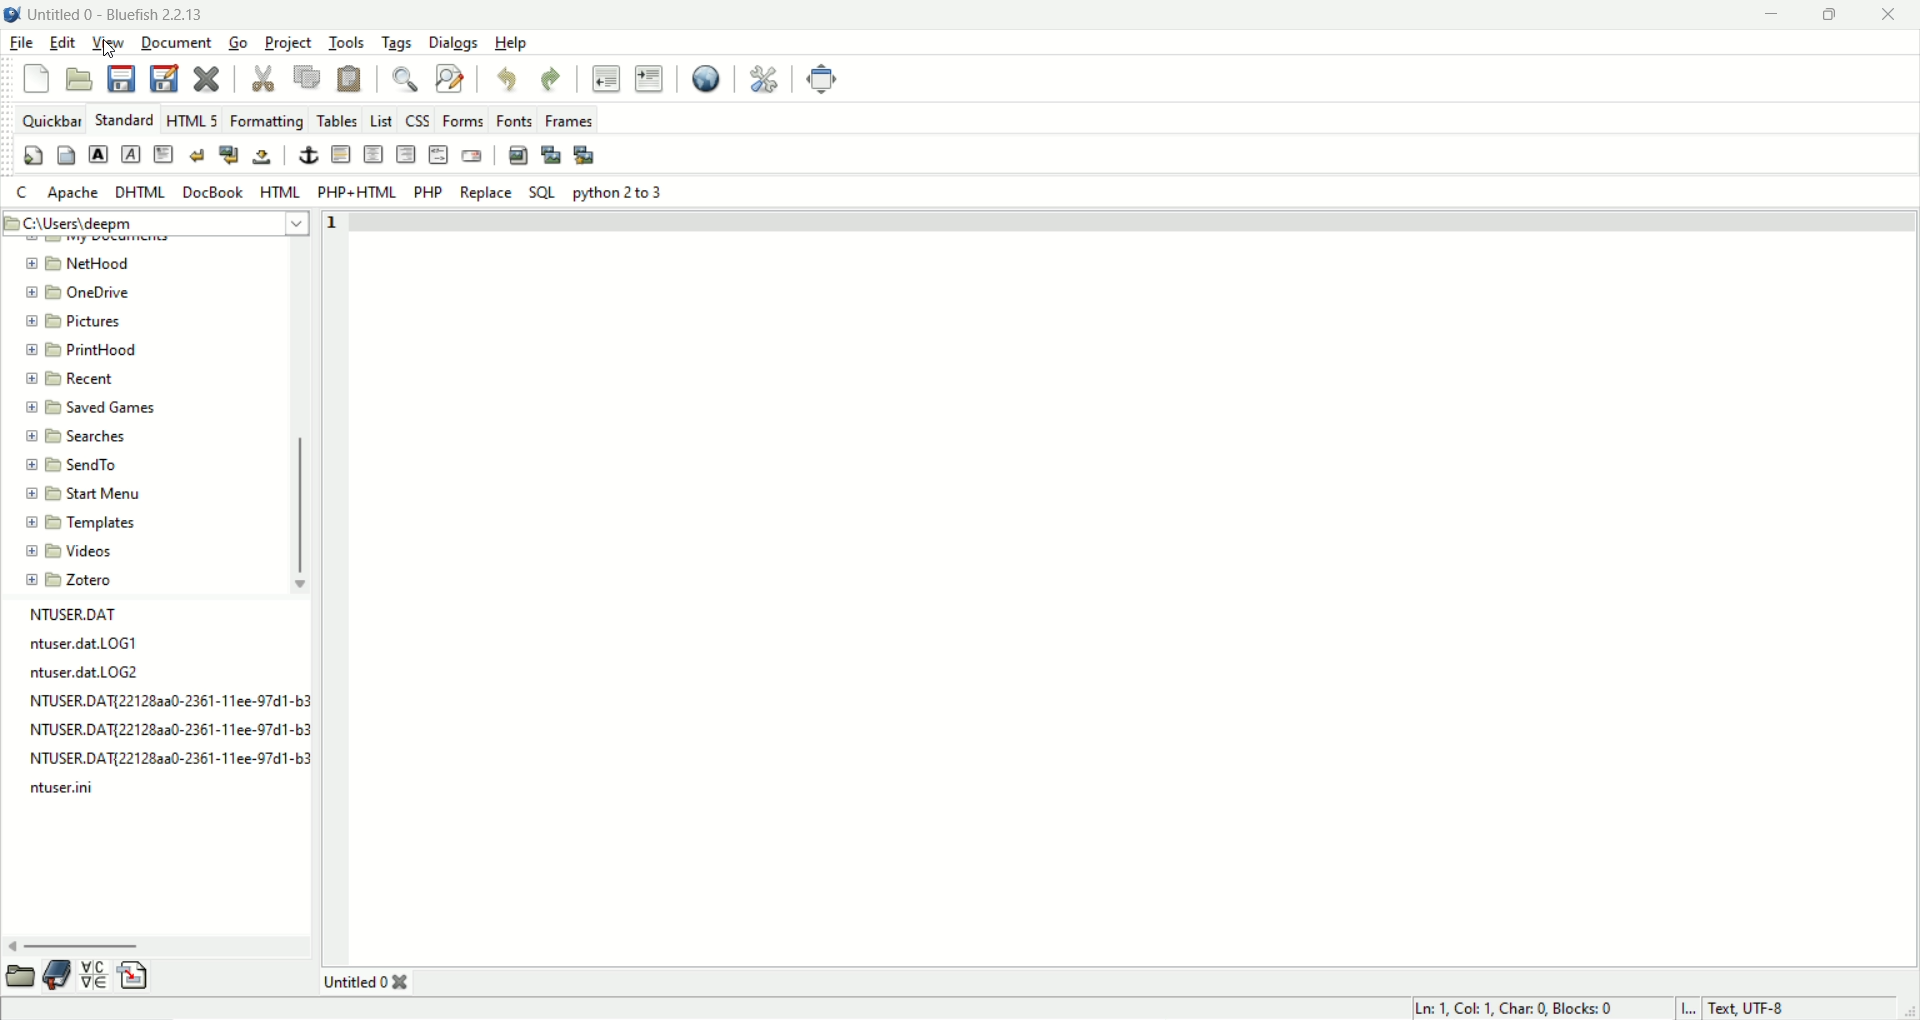 This screenshot has width=1920, height=1020. Describe the element at coordinates (84, 521) in the screenshot. I see `templates` at that location.